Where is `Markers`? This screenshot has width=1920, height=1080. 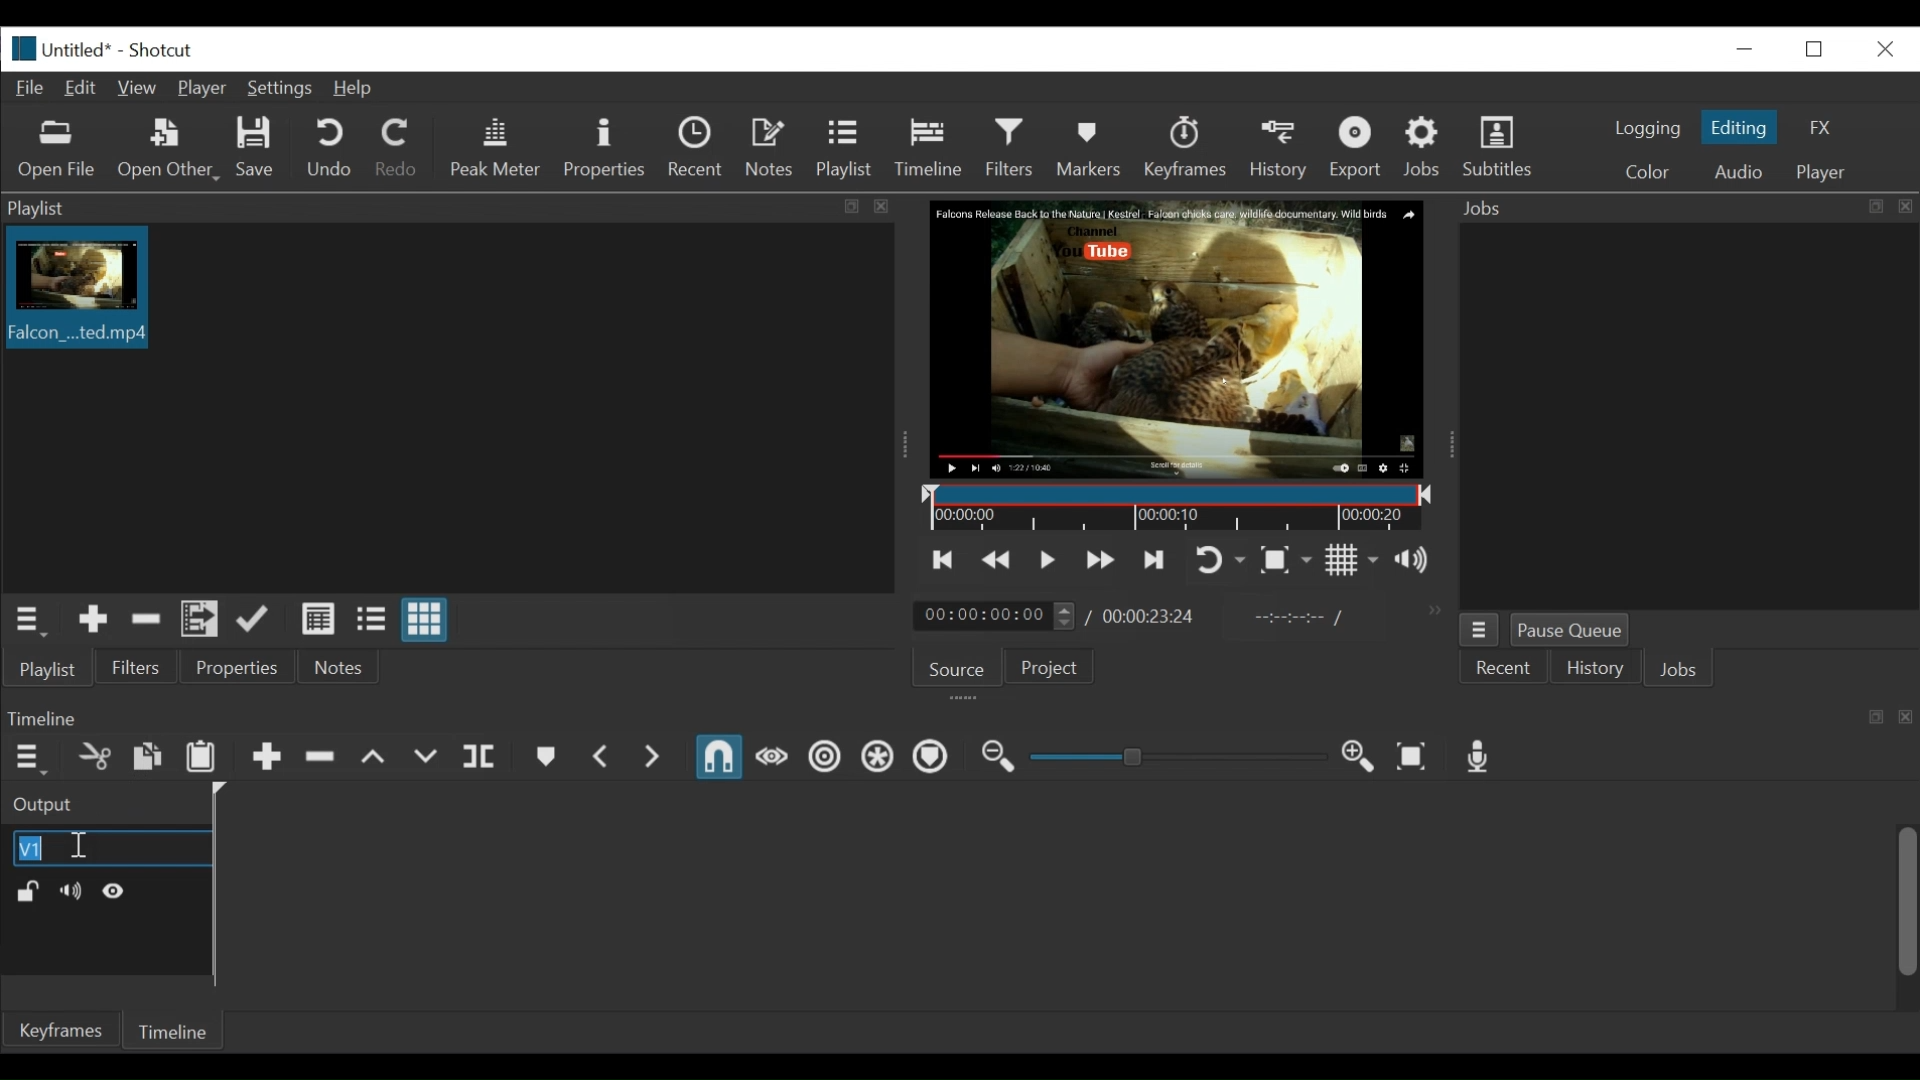
Markers is located at coordinates (1093, 150).